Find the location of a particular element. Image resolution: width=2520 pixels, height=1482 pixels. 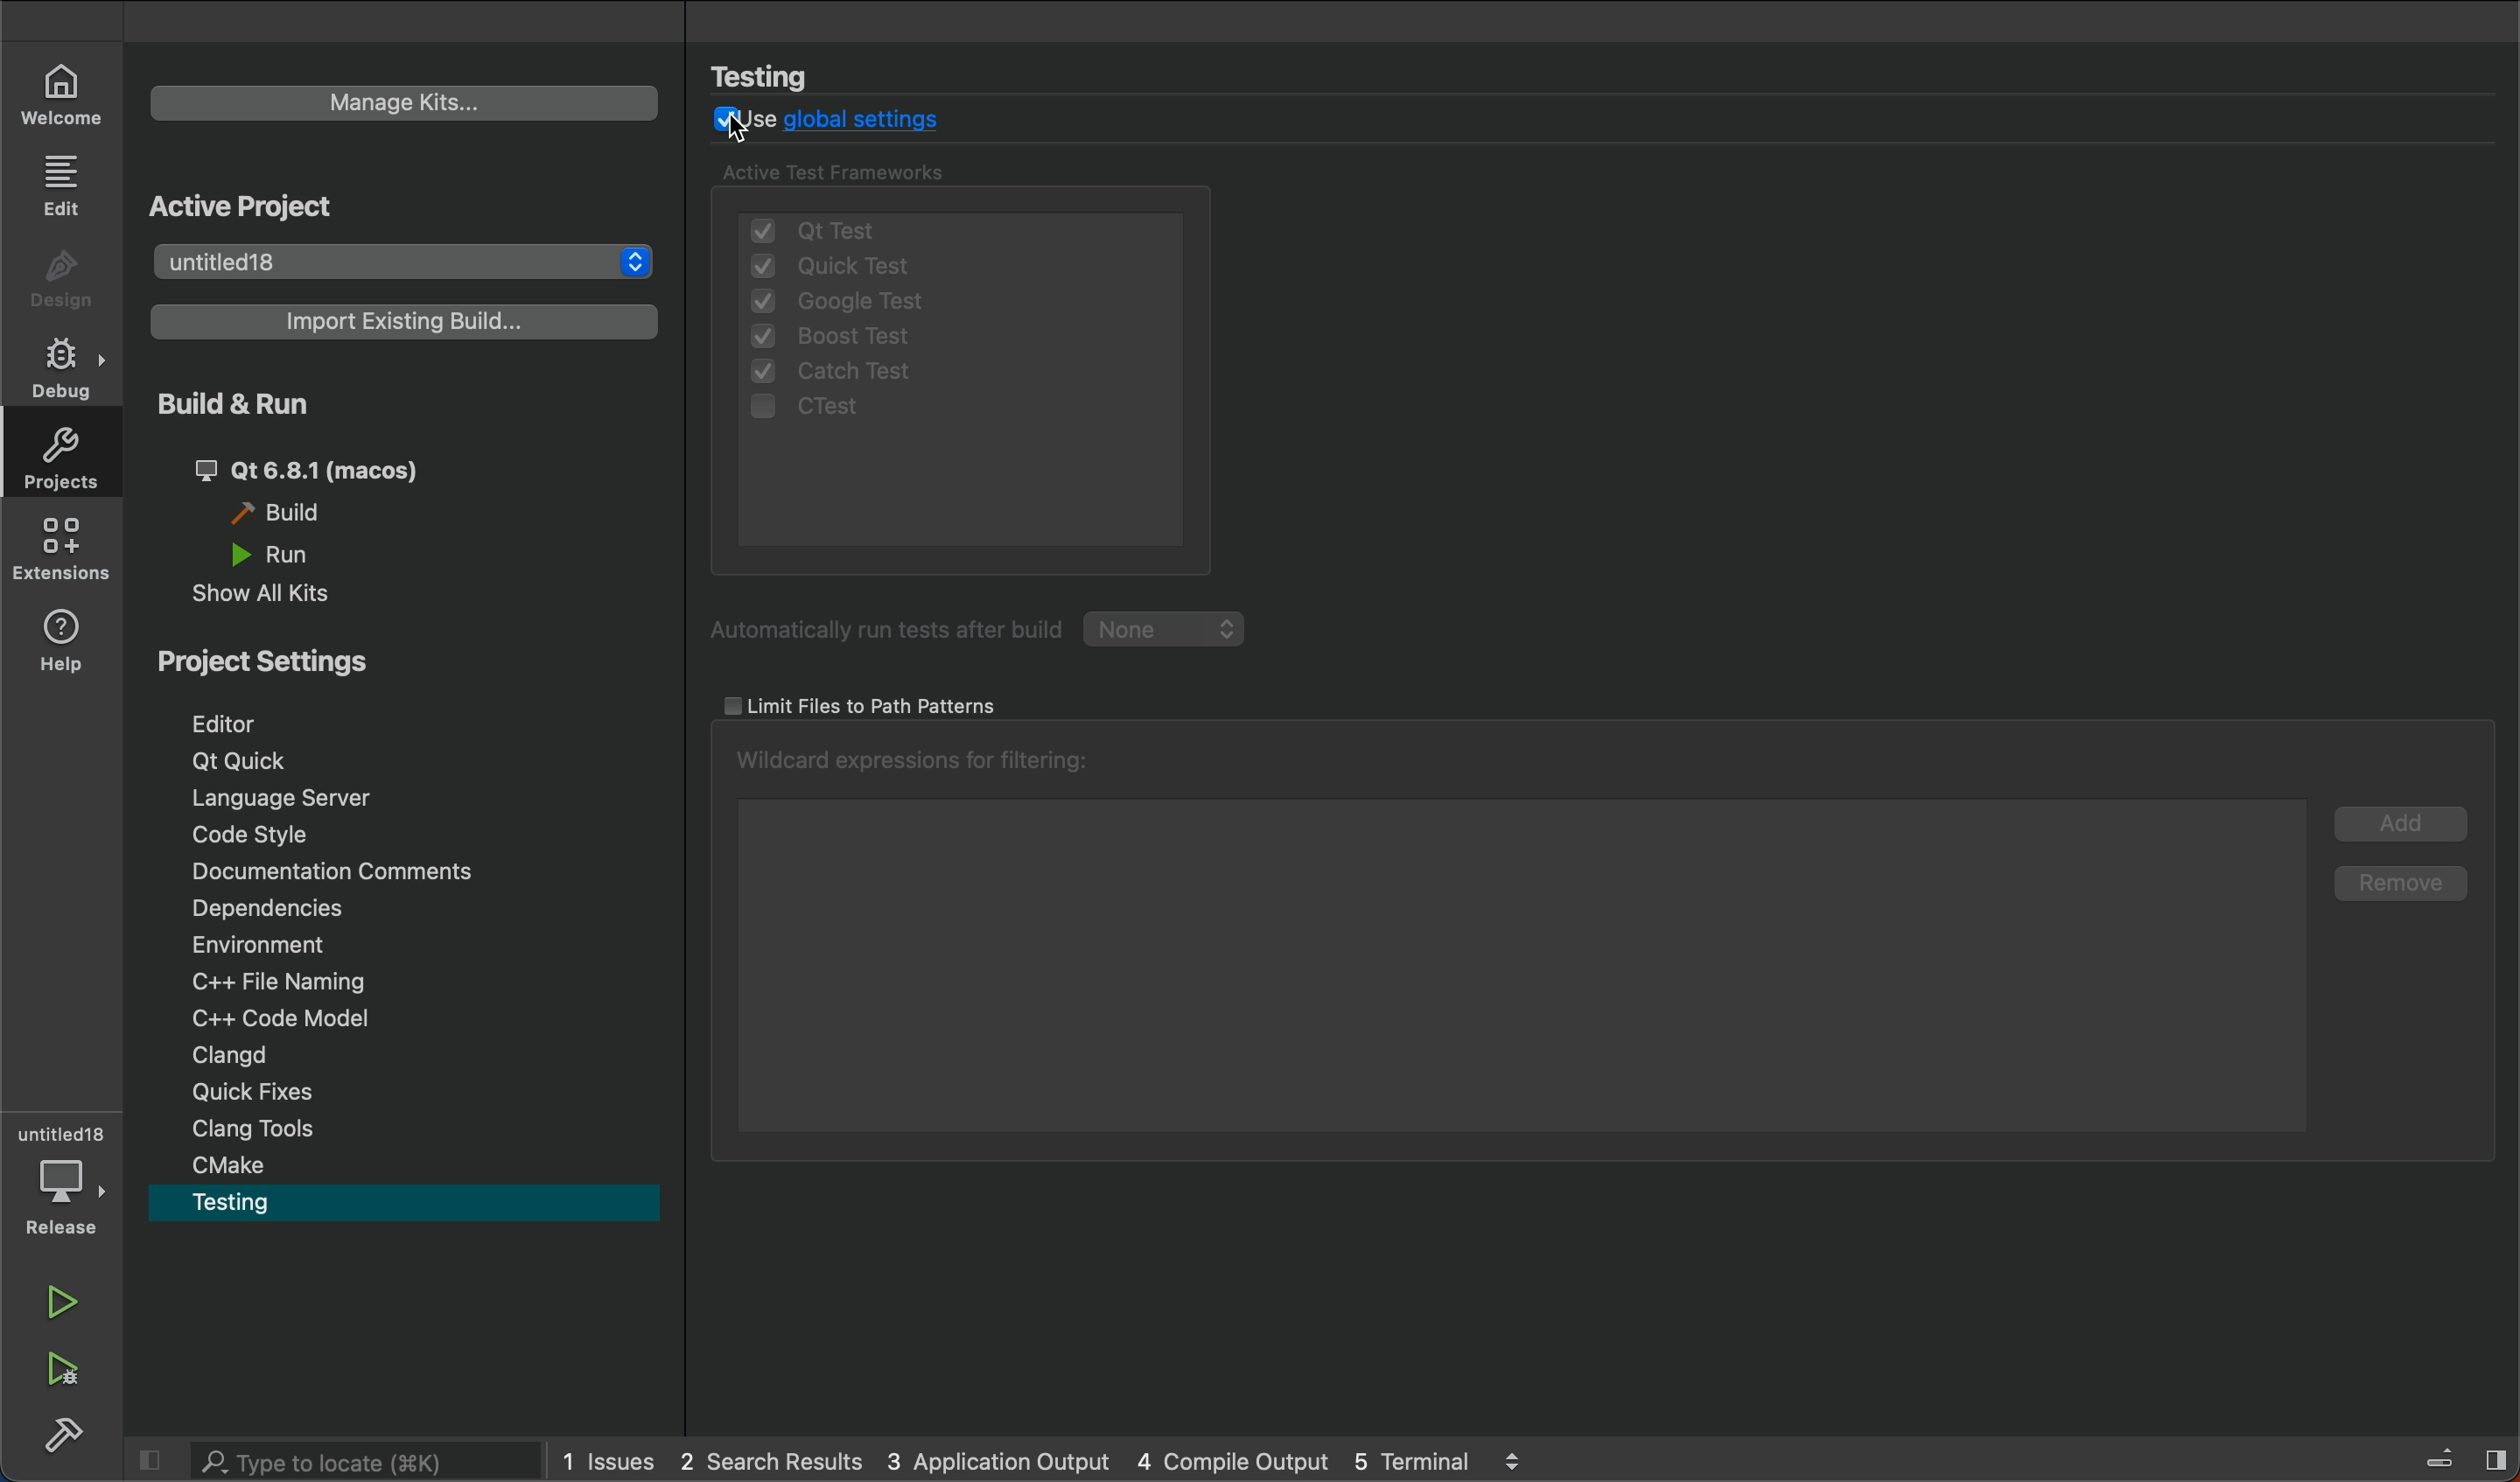

active project is located at coordinates (259, 209).